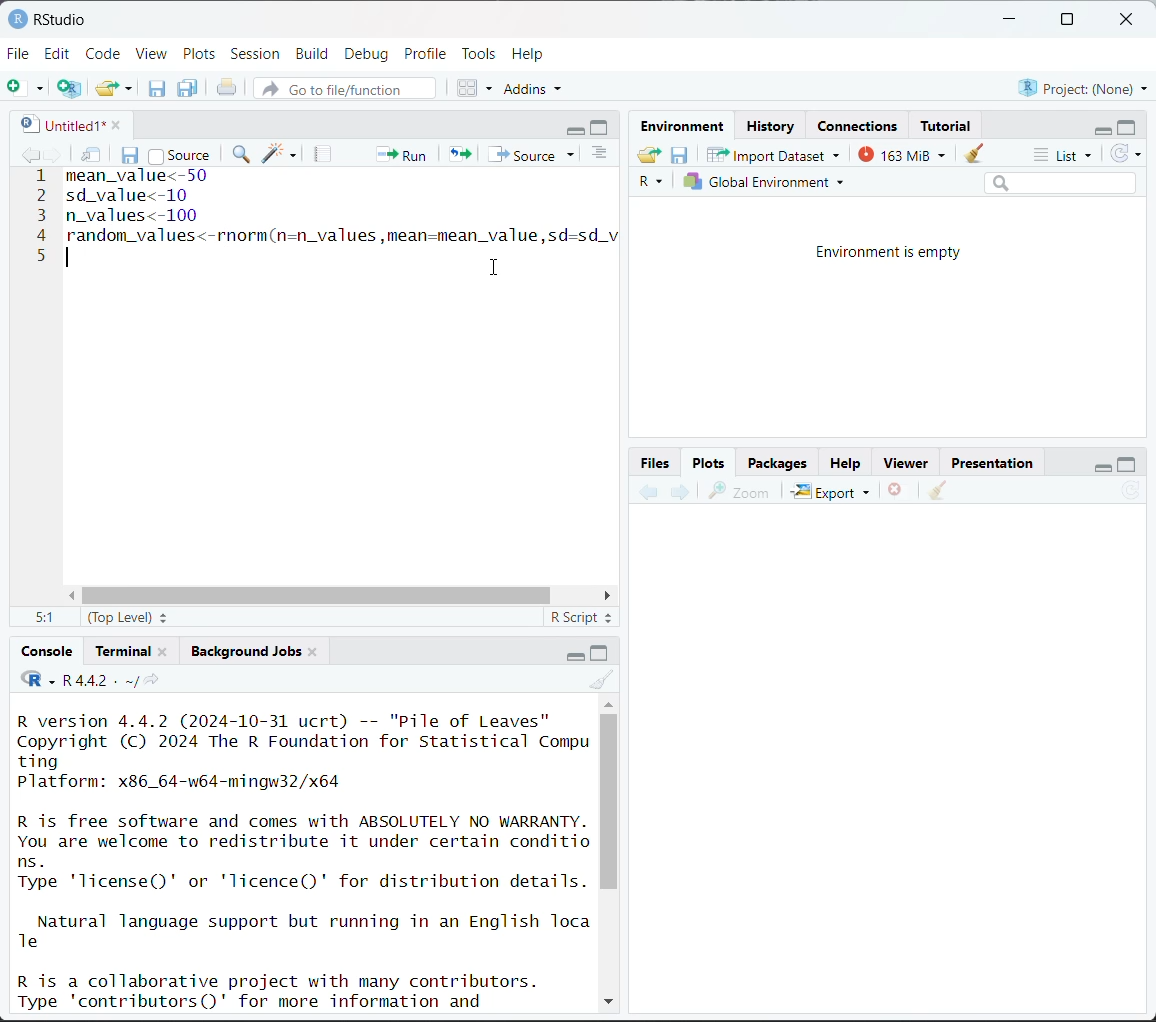 The height and width of the screenshot is (1022, 1156). Describe the element at coordinates (129, 194) in the screenshot. I see `sd_value<-10` at that location.